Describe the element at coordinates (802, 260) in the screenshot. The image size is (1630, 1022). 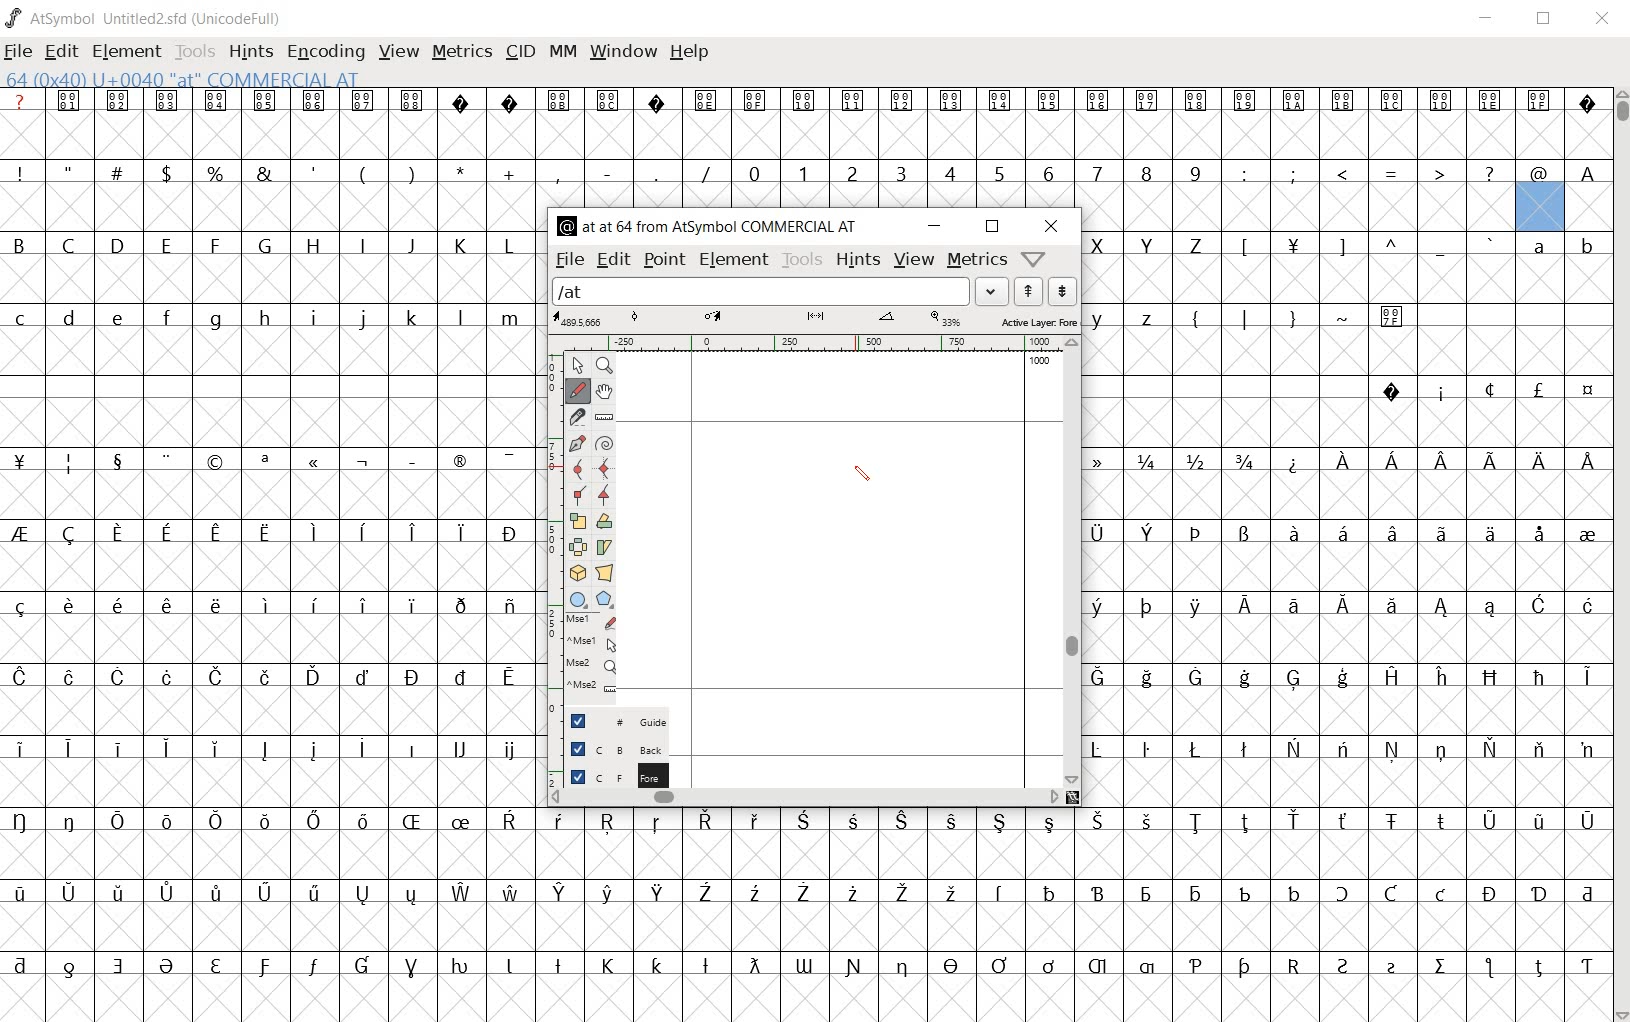
I see `tools` at that location.